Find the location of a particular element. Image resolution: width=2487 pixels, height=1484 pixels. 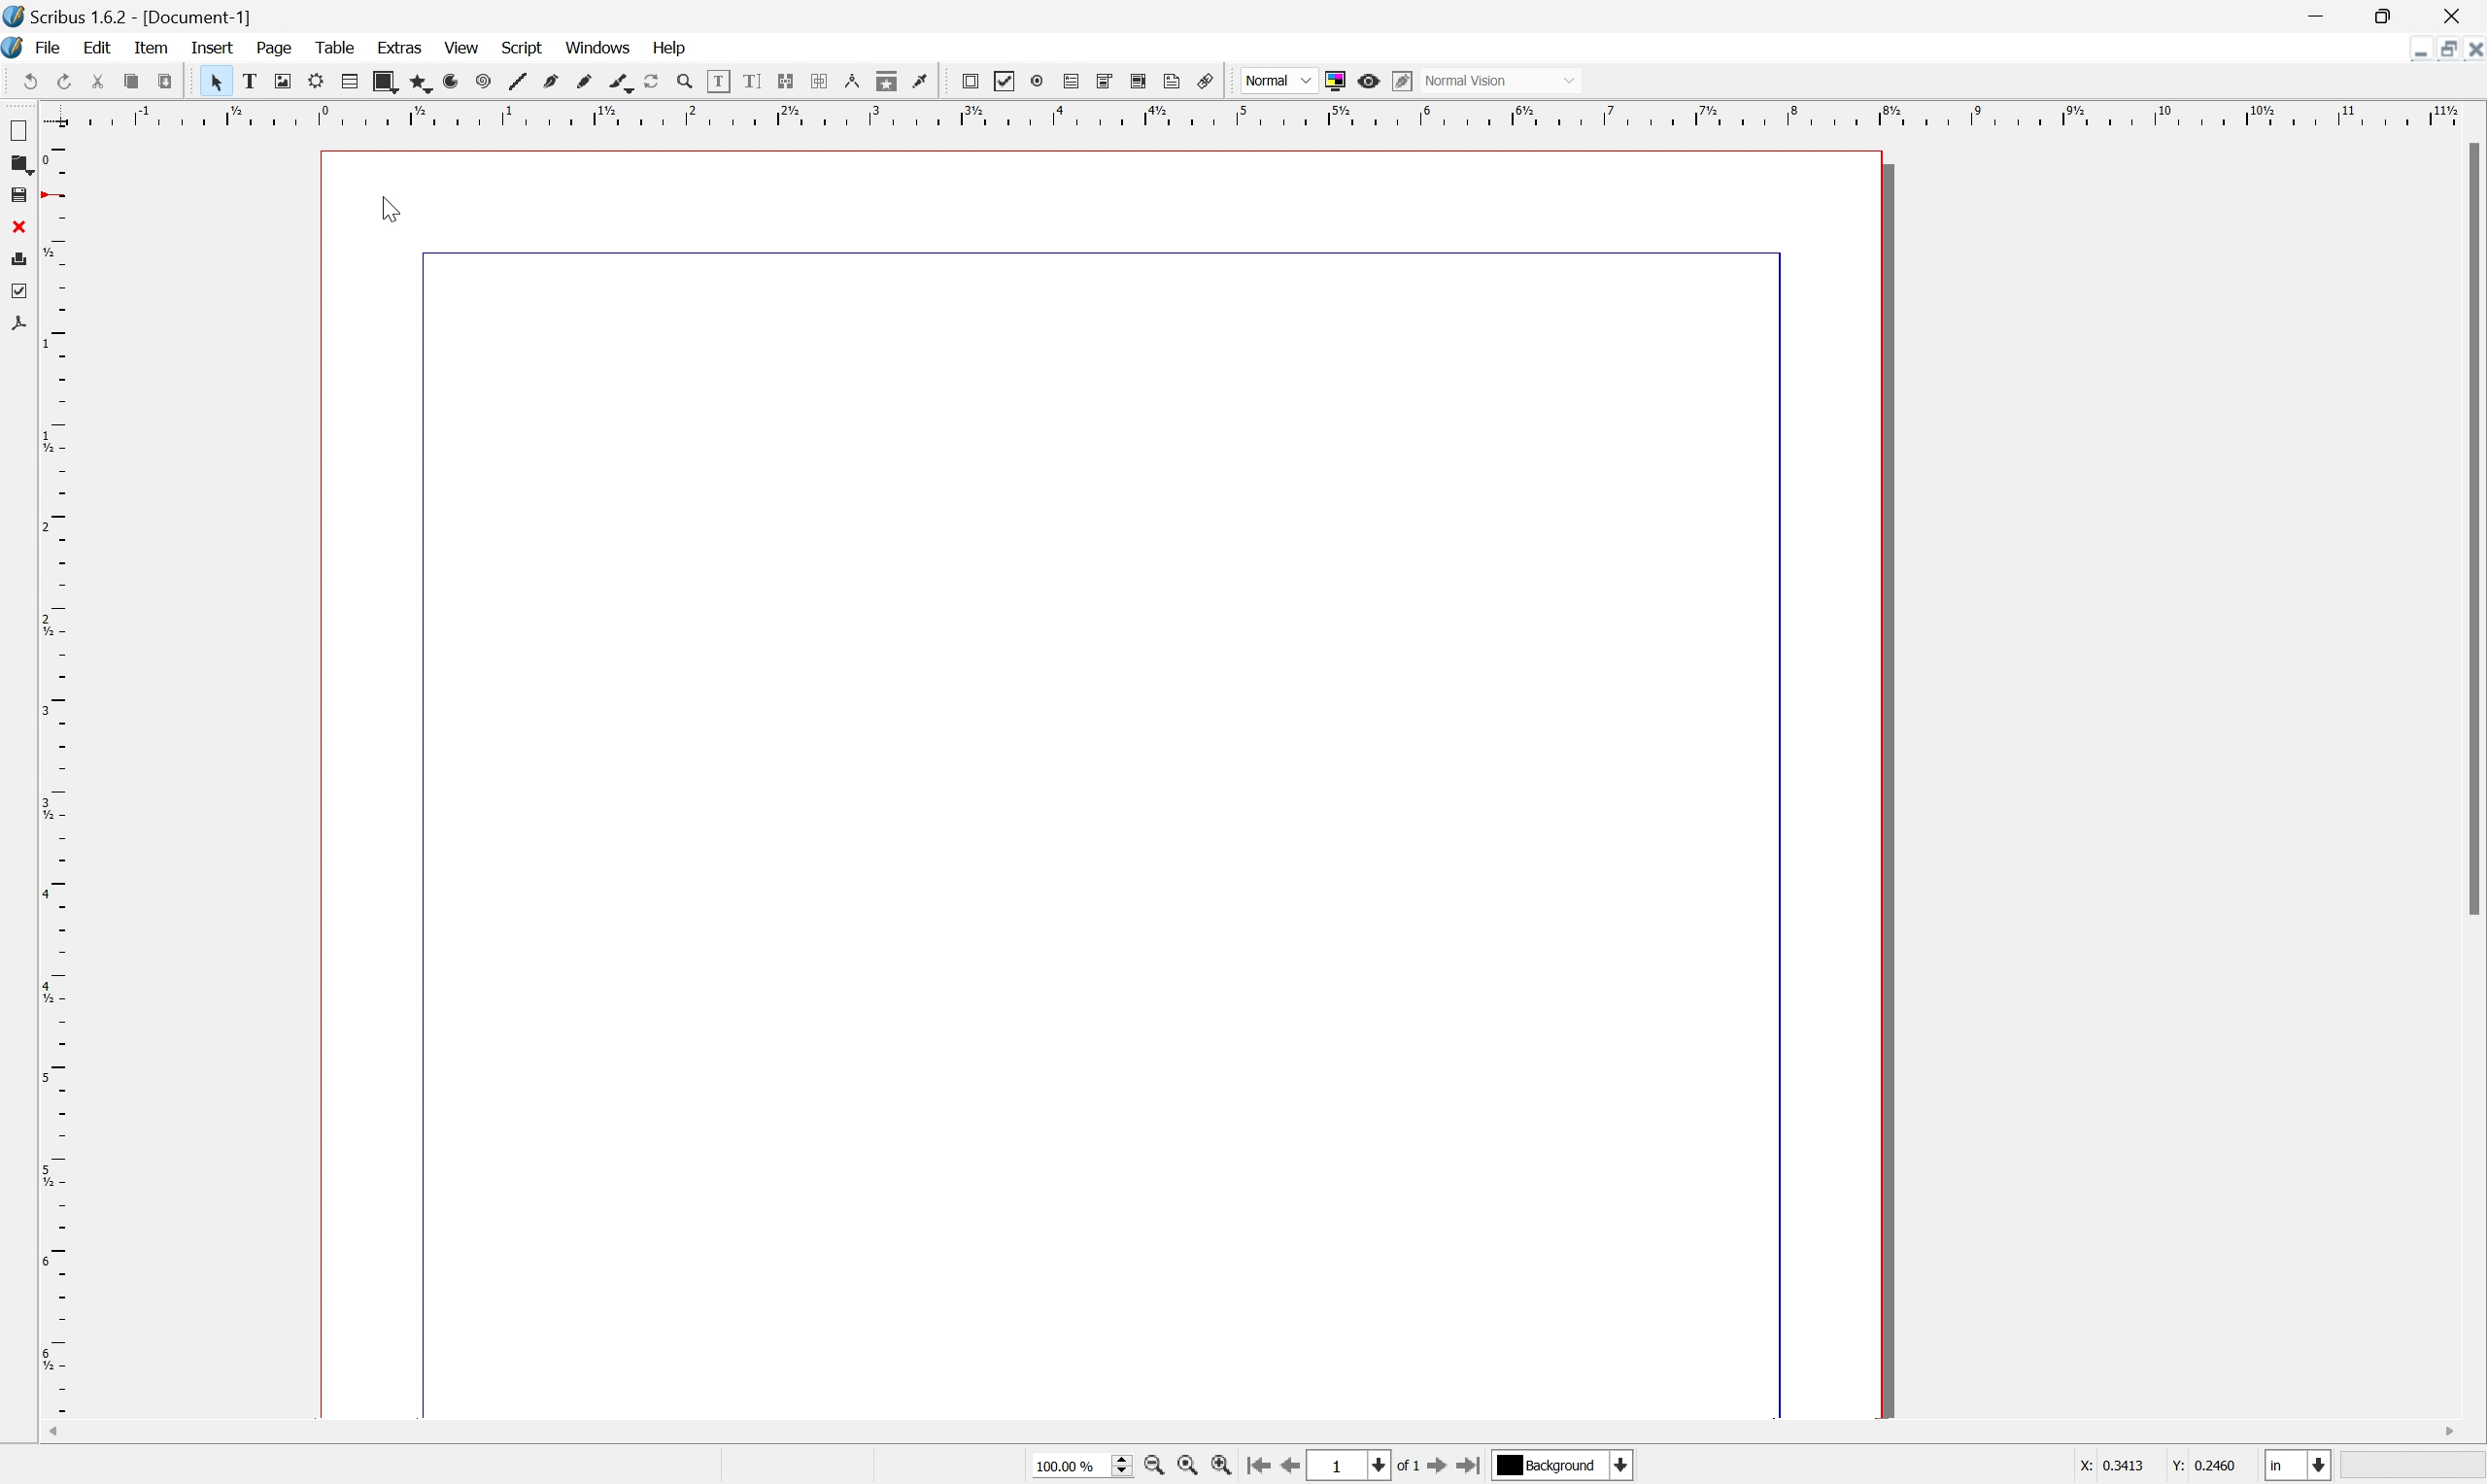

undo is located at coordinates (284, 82).